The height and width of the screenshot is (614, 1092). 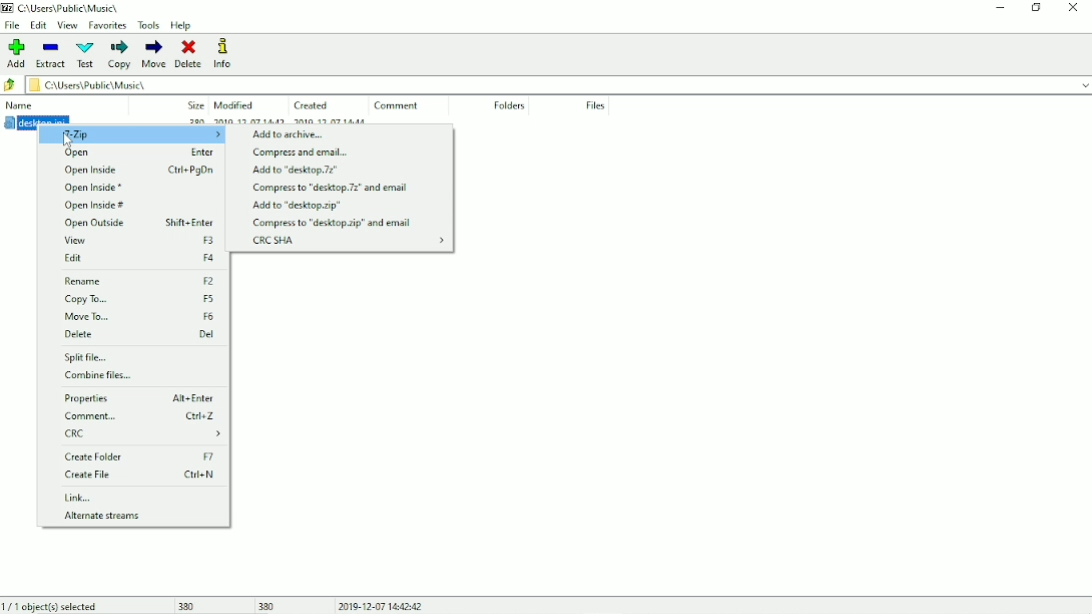 What do you see at coordinates (96, 206) in the screenshot?
I see `Open Inside #` at bounding box center [96, 206].